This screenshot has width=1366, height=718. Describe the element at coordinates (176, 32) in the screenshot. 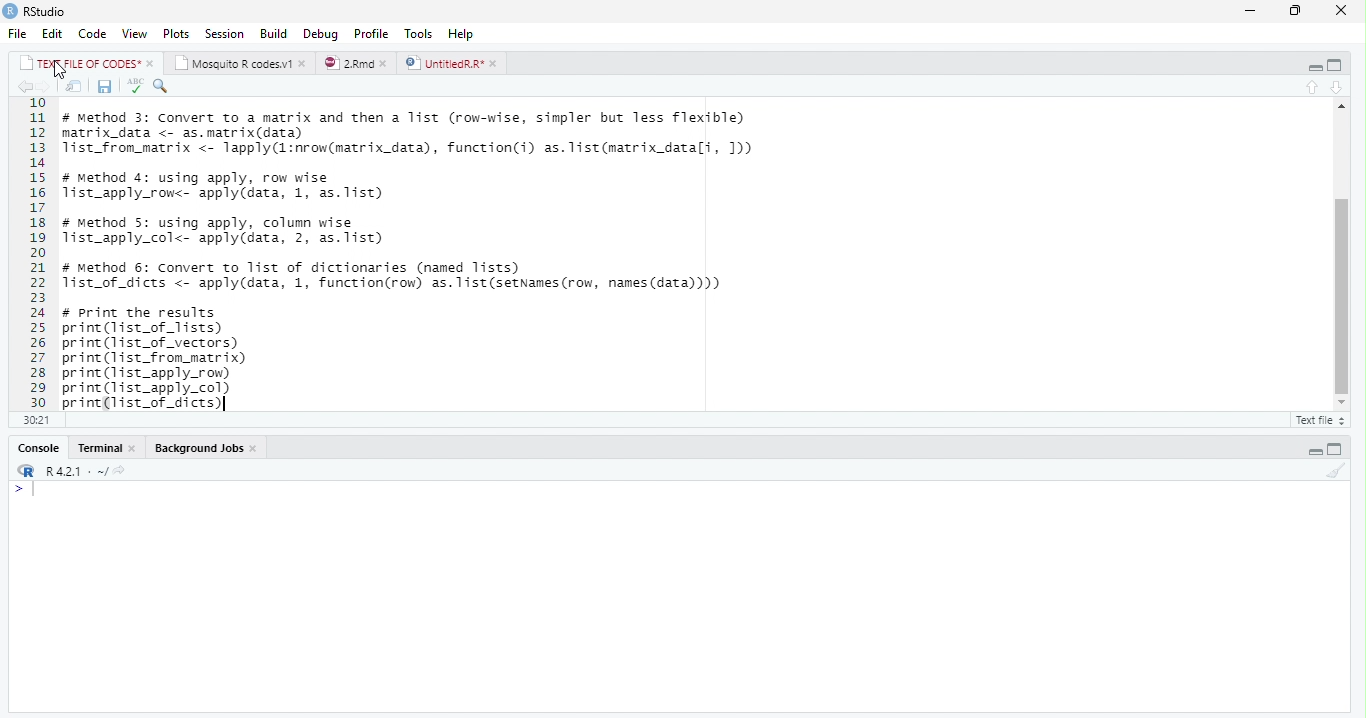

I see `Plots` at that location.